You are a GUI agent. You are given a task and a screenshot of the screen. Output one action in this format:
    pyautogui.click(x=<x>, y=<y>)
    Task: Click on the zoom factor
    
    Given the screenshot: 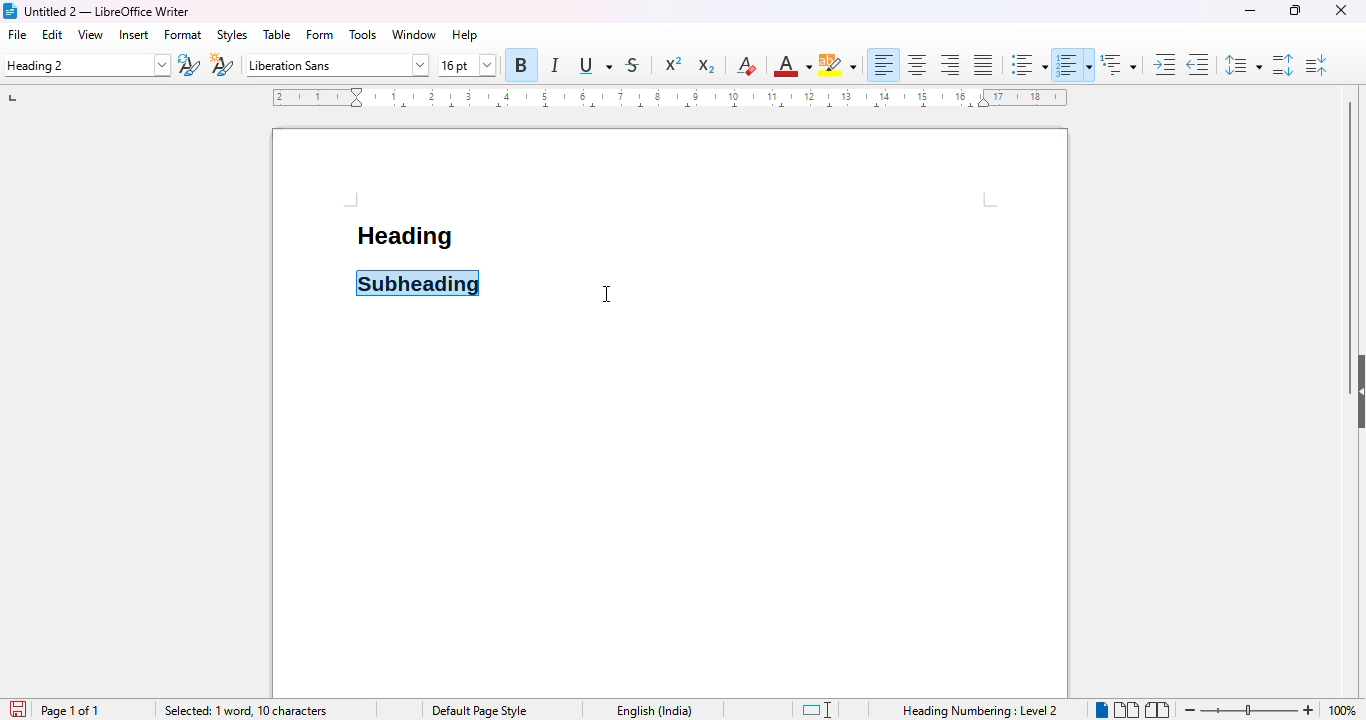 What is the action you would take?
    pyautogui.click(x=1342, y=711)
    